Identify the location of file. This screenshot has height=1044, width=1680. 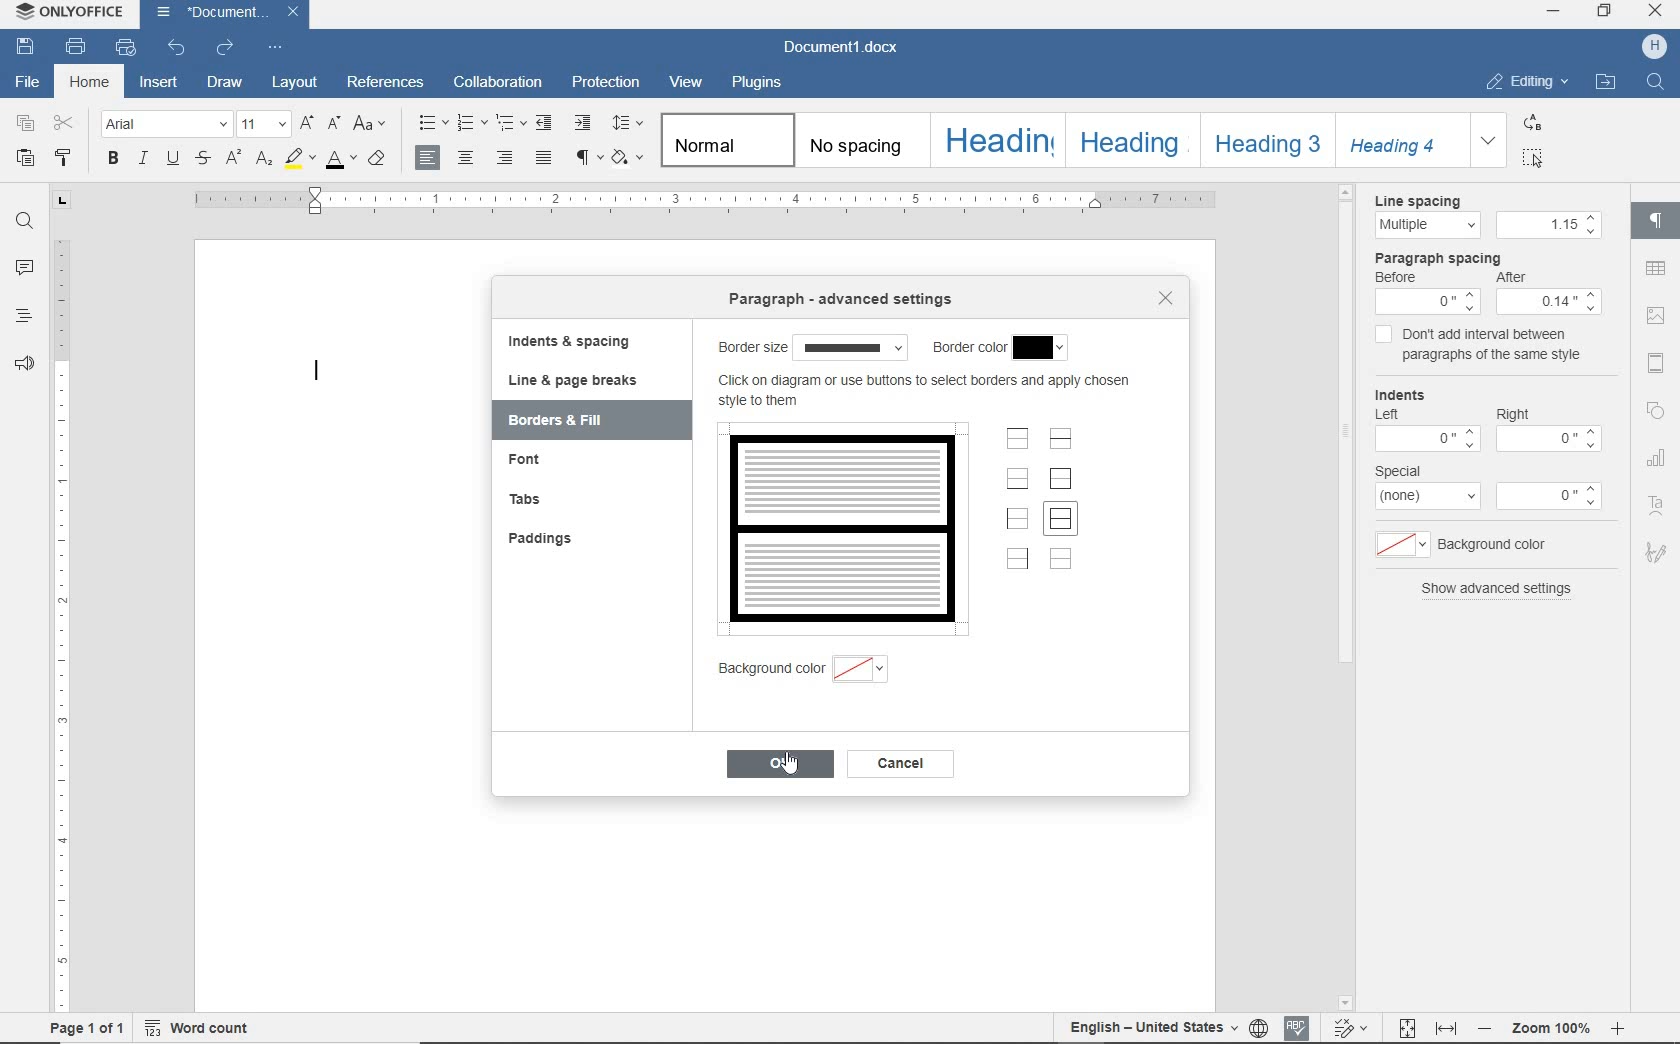
(26, 84).